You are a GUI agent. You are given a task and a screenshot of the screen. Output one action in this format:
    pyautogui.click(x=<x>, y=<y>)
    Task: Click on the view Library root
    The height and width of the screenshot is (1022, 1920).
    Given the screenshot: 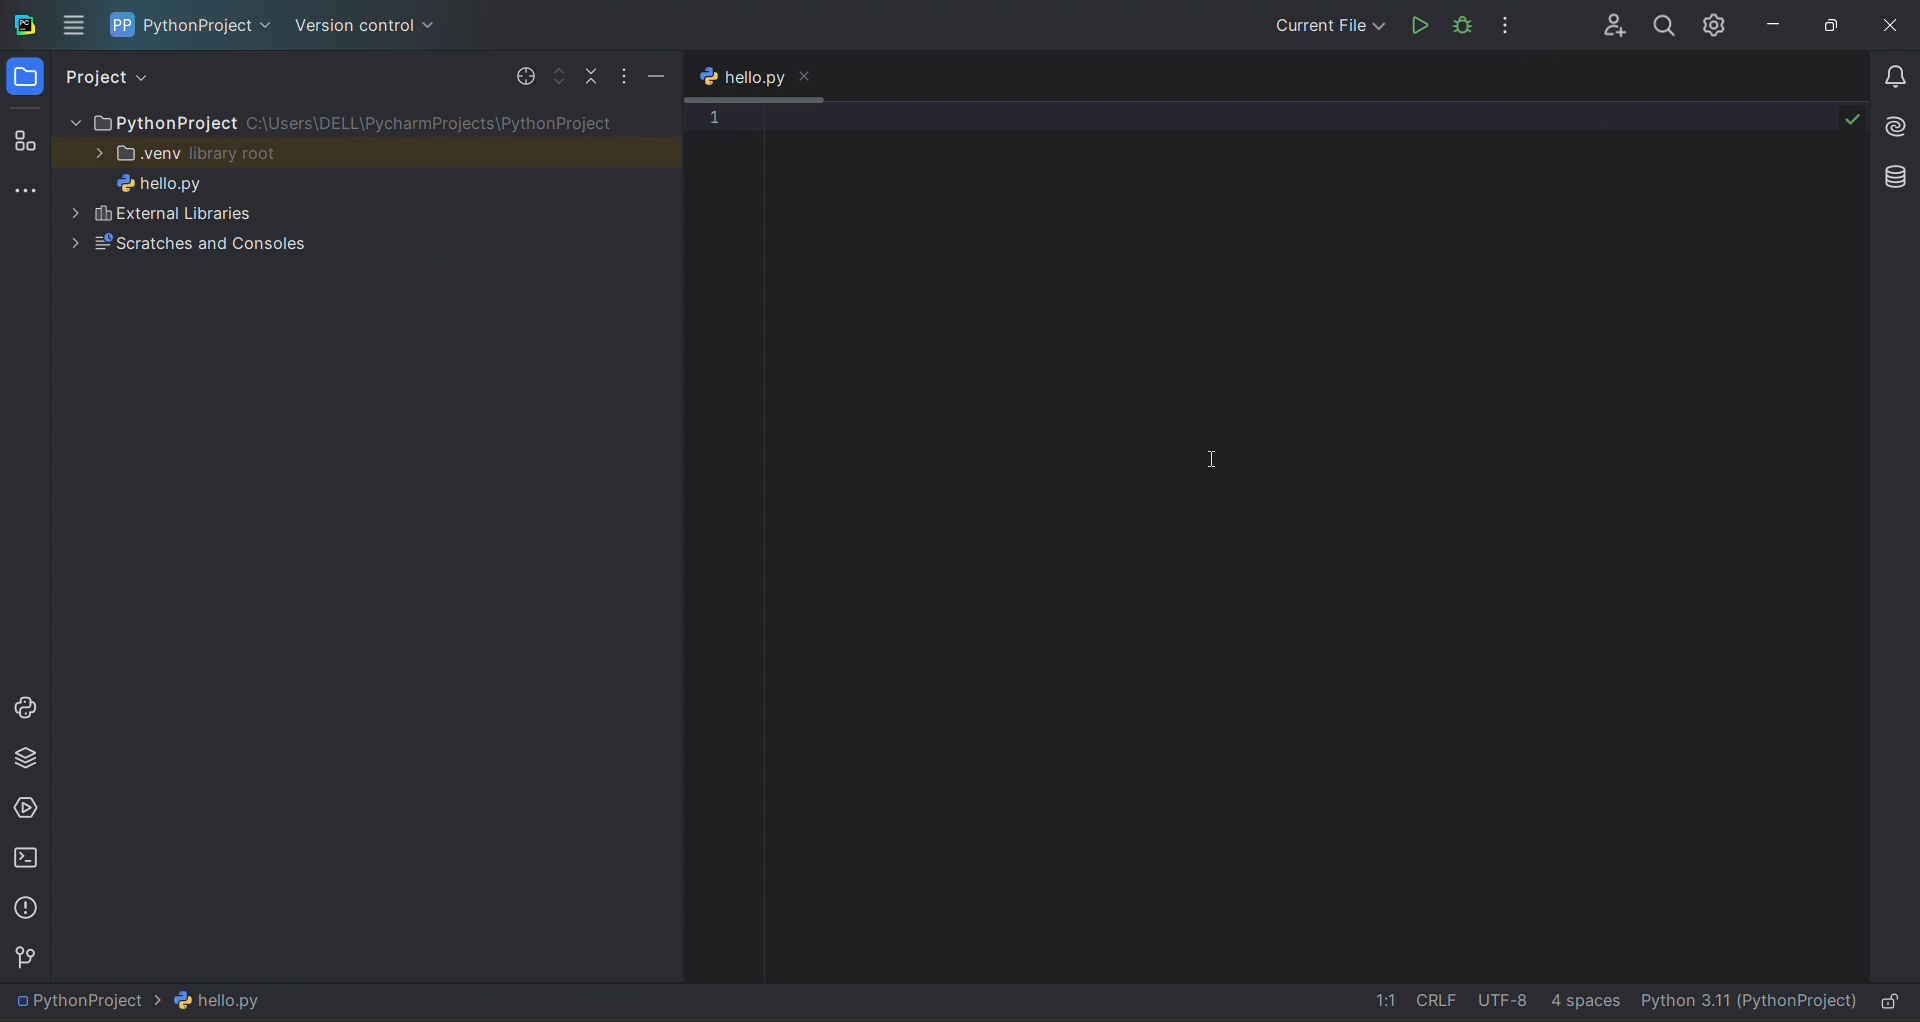 What is the action you would take?
    pyautogui.click(x=205, y=154)
    